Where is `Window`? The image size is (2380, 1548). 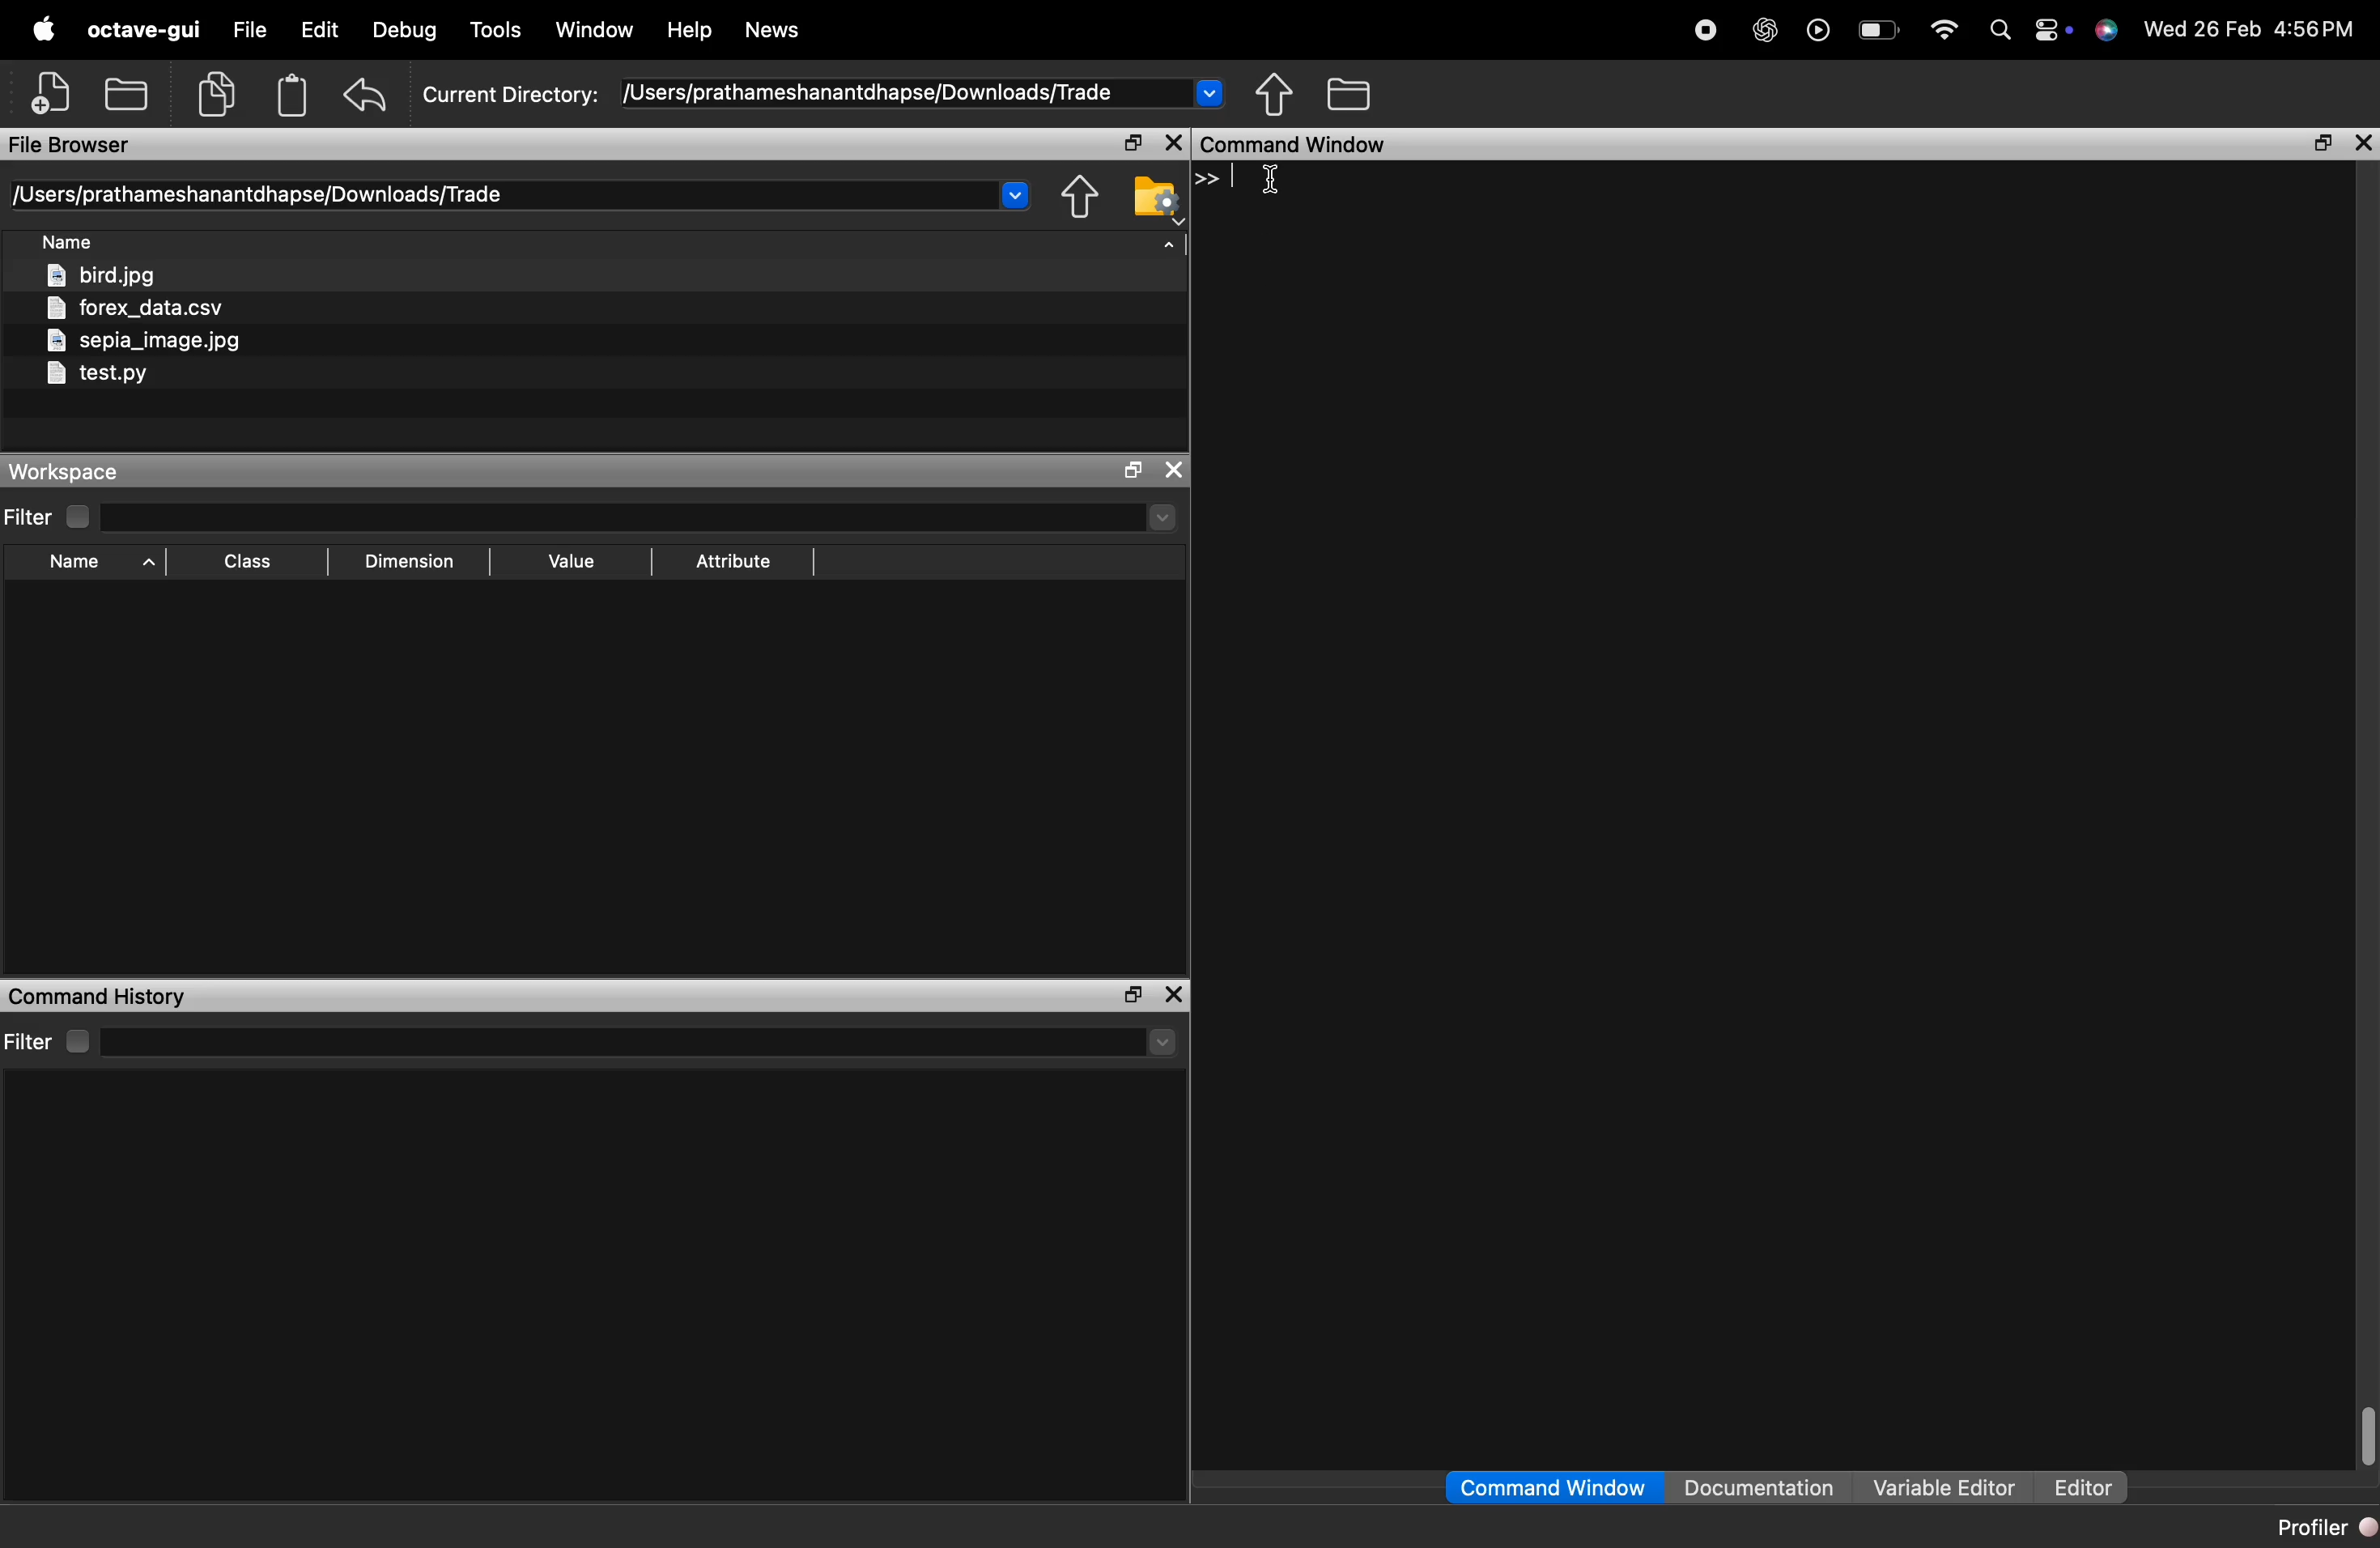
Window is located at coordinates (594, 28).